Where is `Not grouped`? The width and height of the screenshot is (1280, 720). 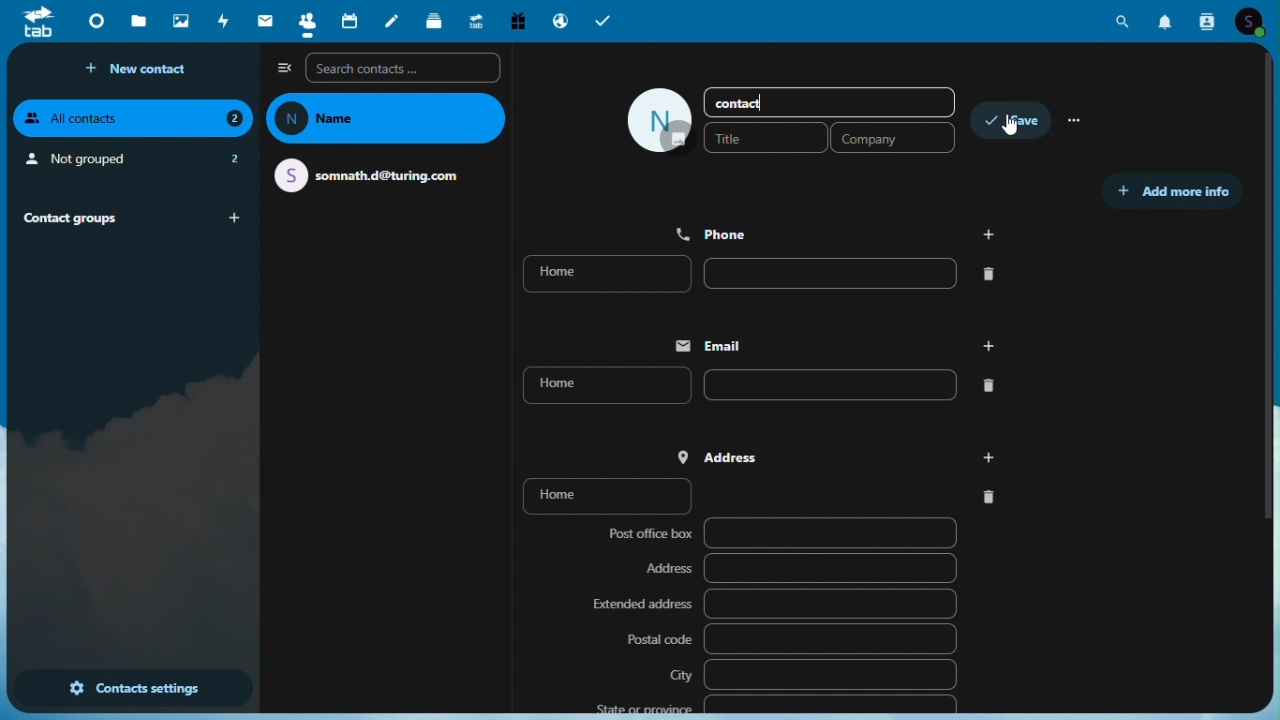
Not grouped is located at coordinates (131, 161).